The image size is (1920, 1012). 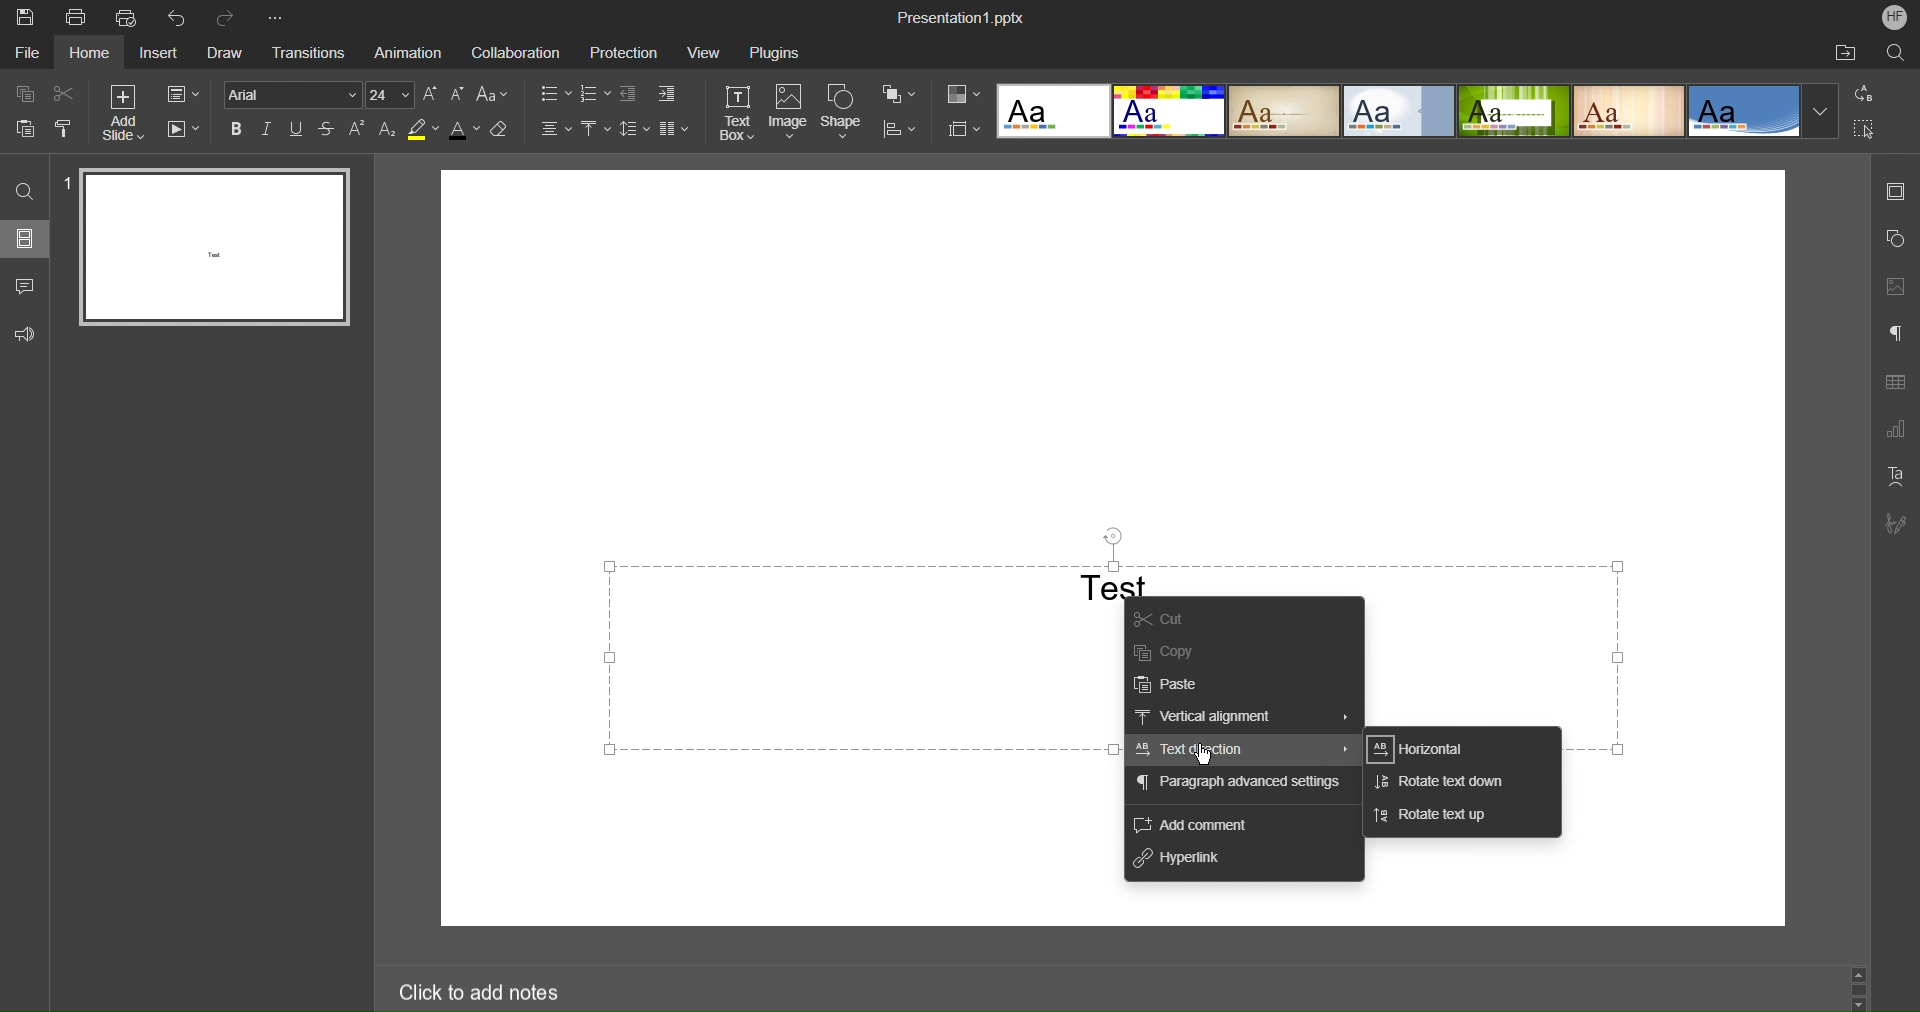 What do you see at coordinates (459, 94) in the screenshot?
I see `Decrease size` at bounding box center [459, 94].